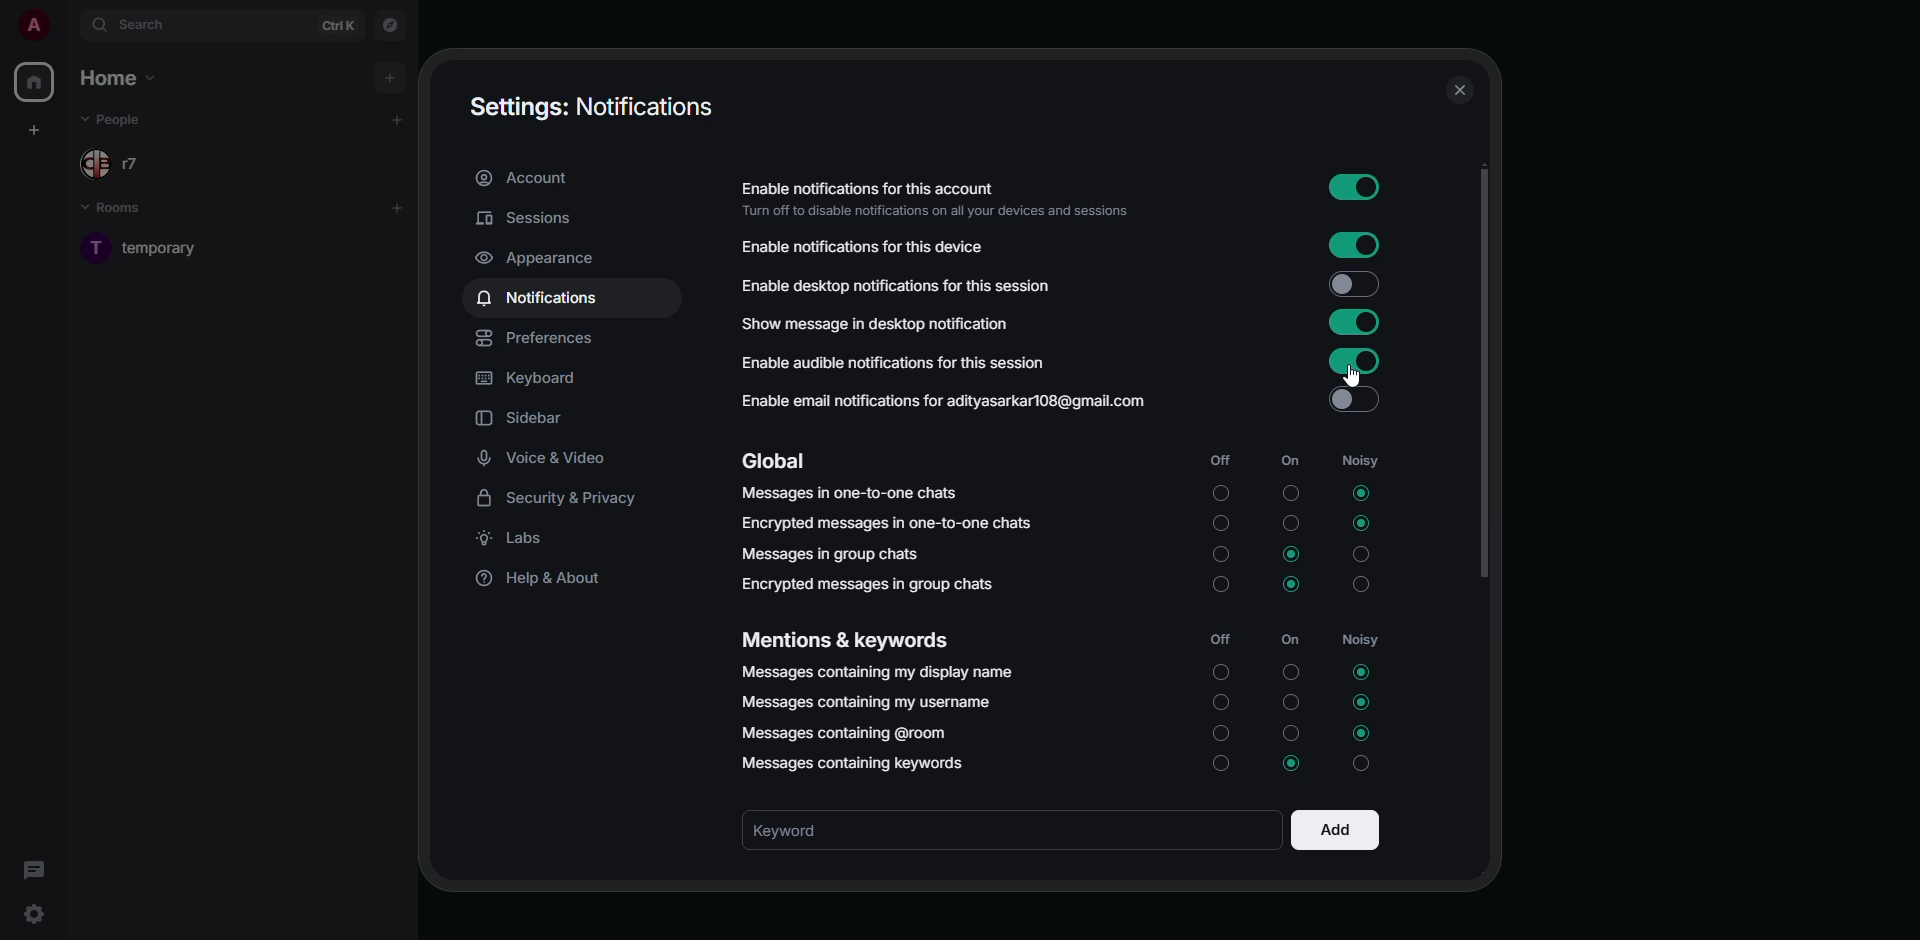  Describe the element at coordinates (397, 118) in the screenshot. I see `add` at that location.